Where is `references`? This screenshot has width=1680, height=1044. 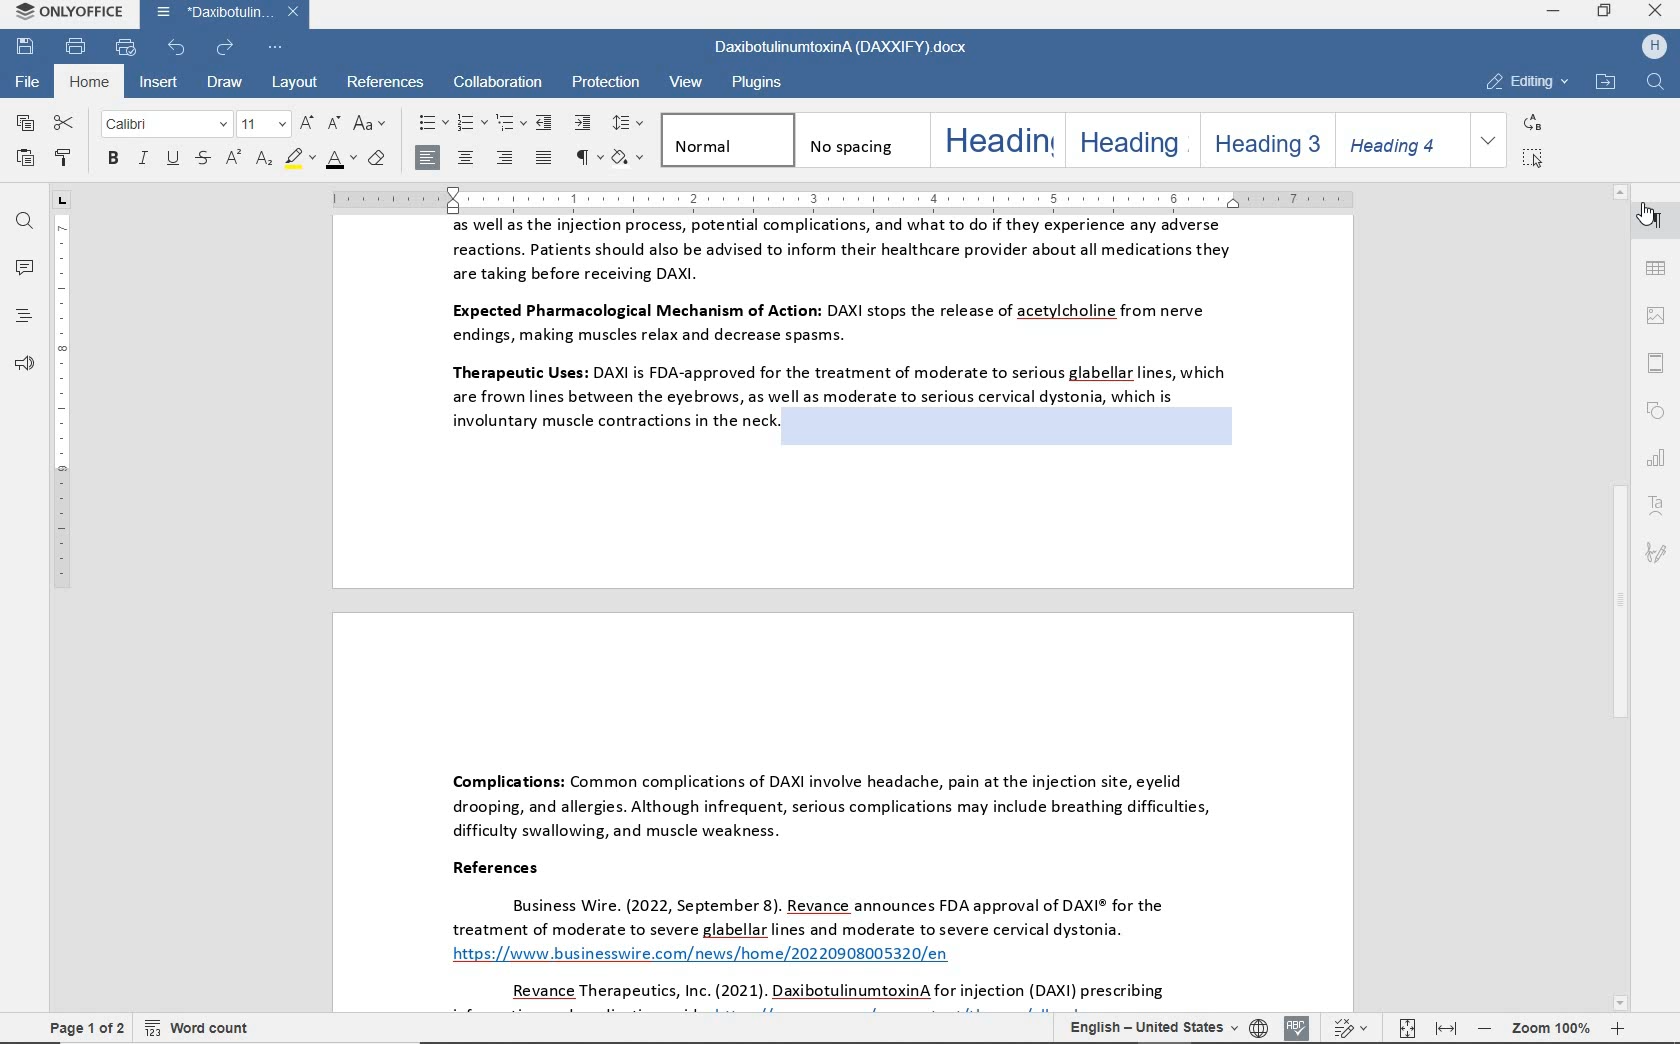 references is located at coordinates (388, 83).